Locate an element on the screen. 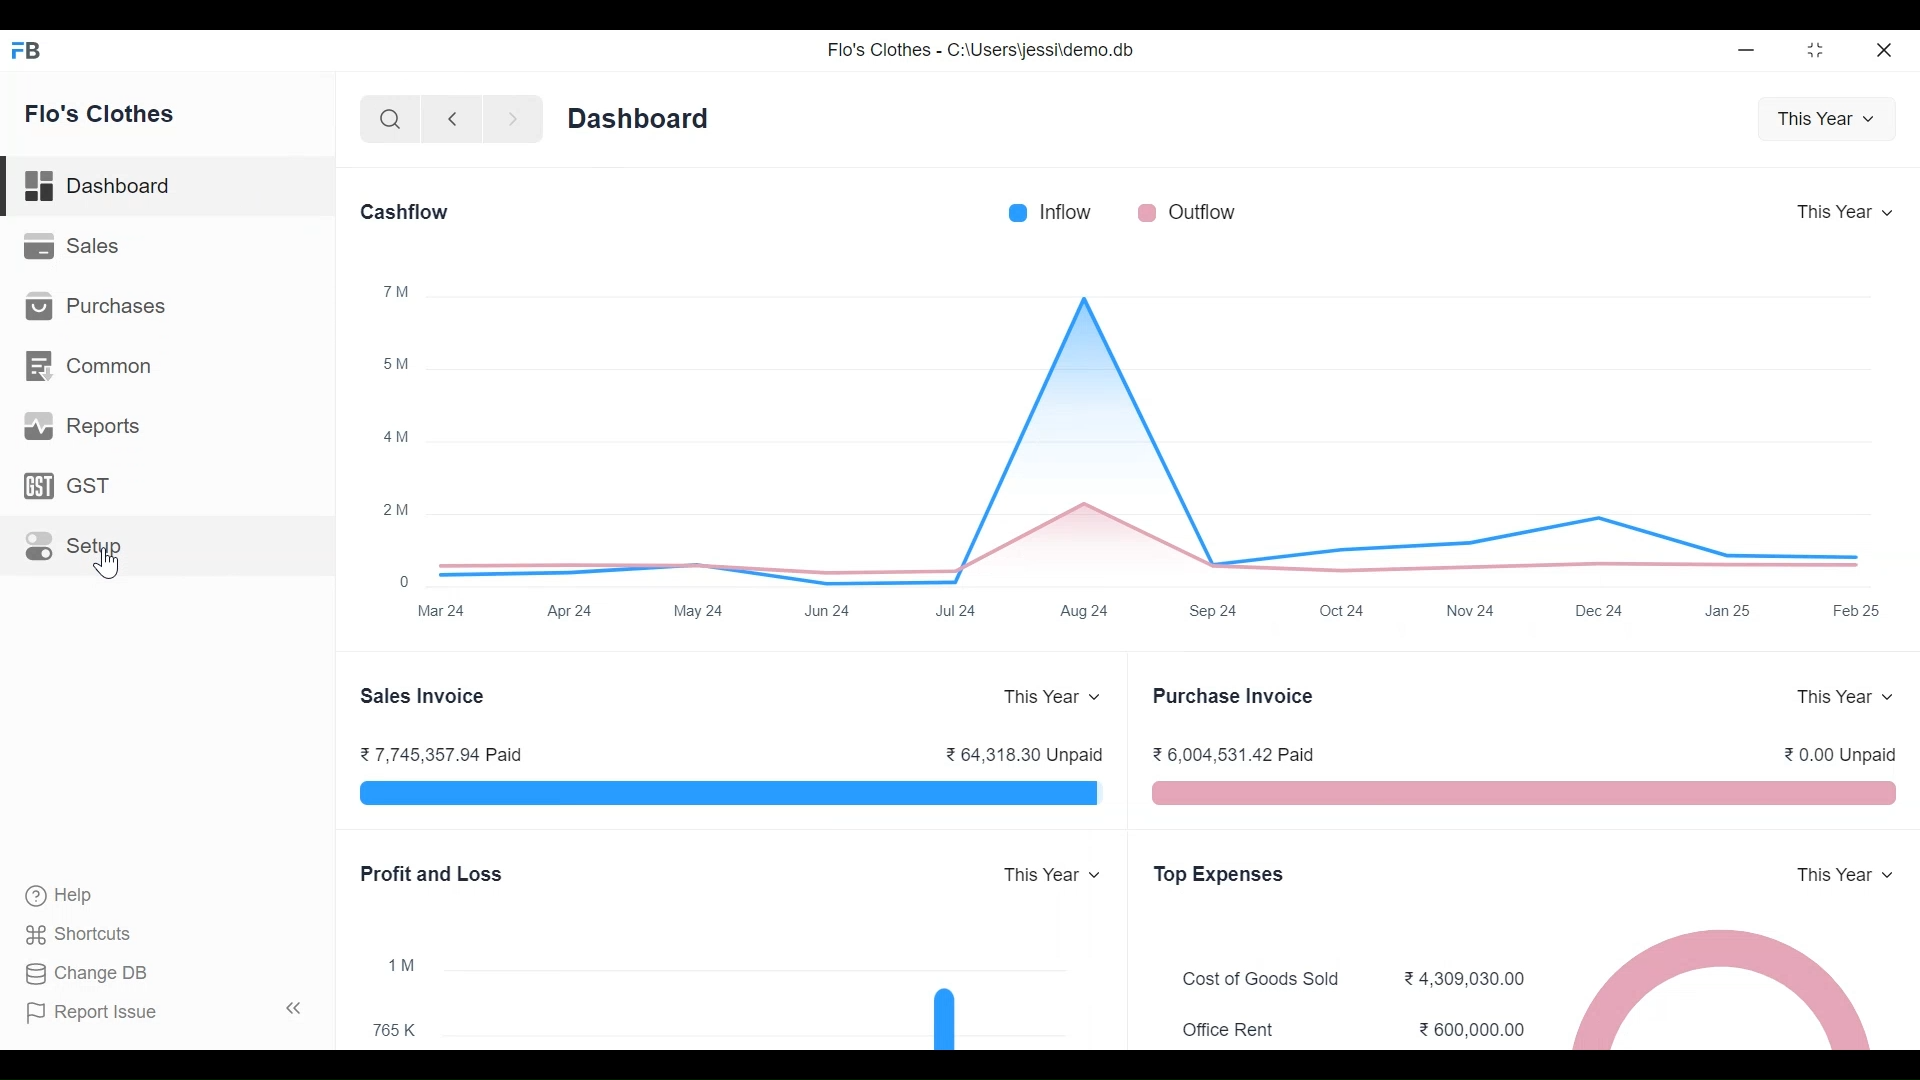 The image size is (1920, 1080). expense division circle view is located at coordinates (1720, 987).